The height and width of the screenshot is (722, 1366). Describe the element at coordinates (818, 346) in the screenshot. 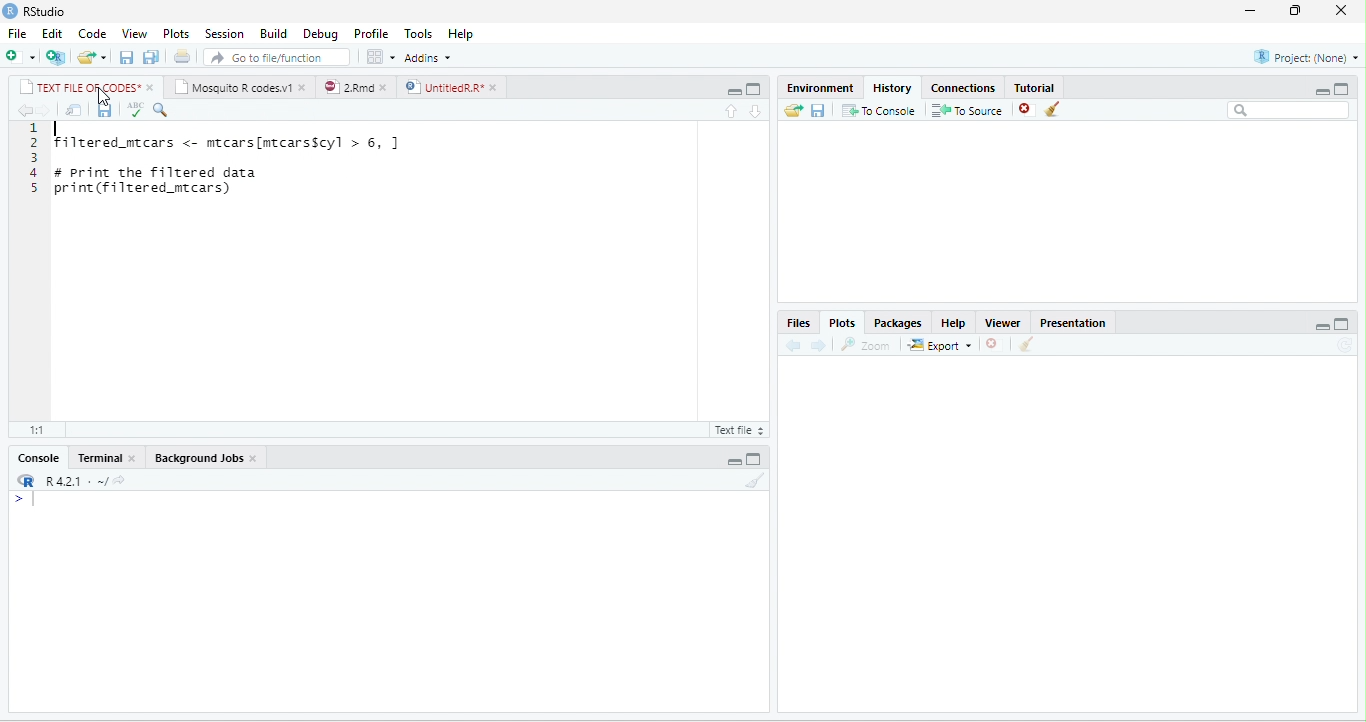

I see `forward` at that location.